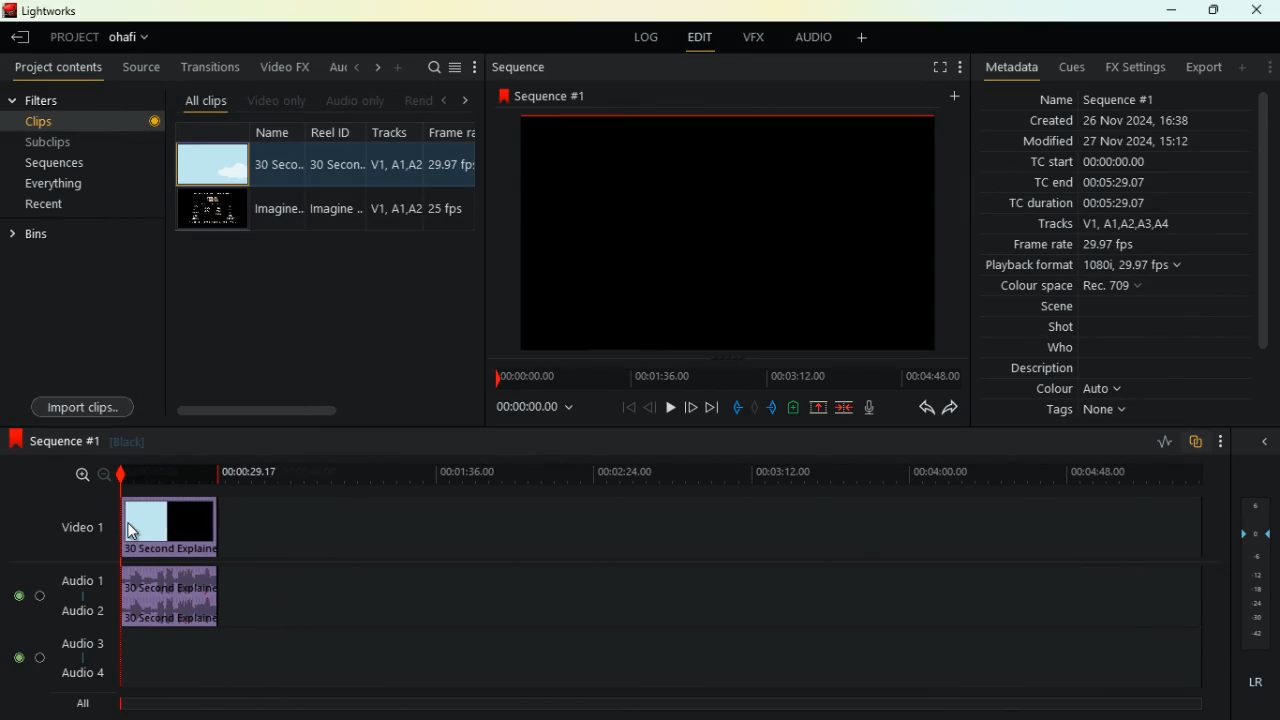  Describe the element at coordinates (650, 407) in the screenshot. I see `back` at that location.